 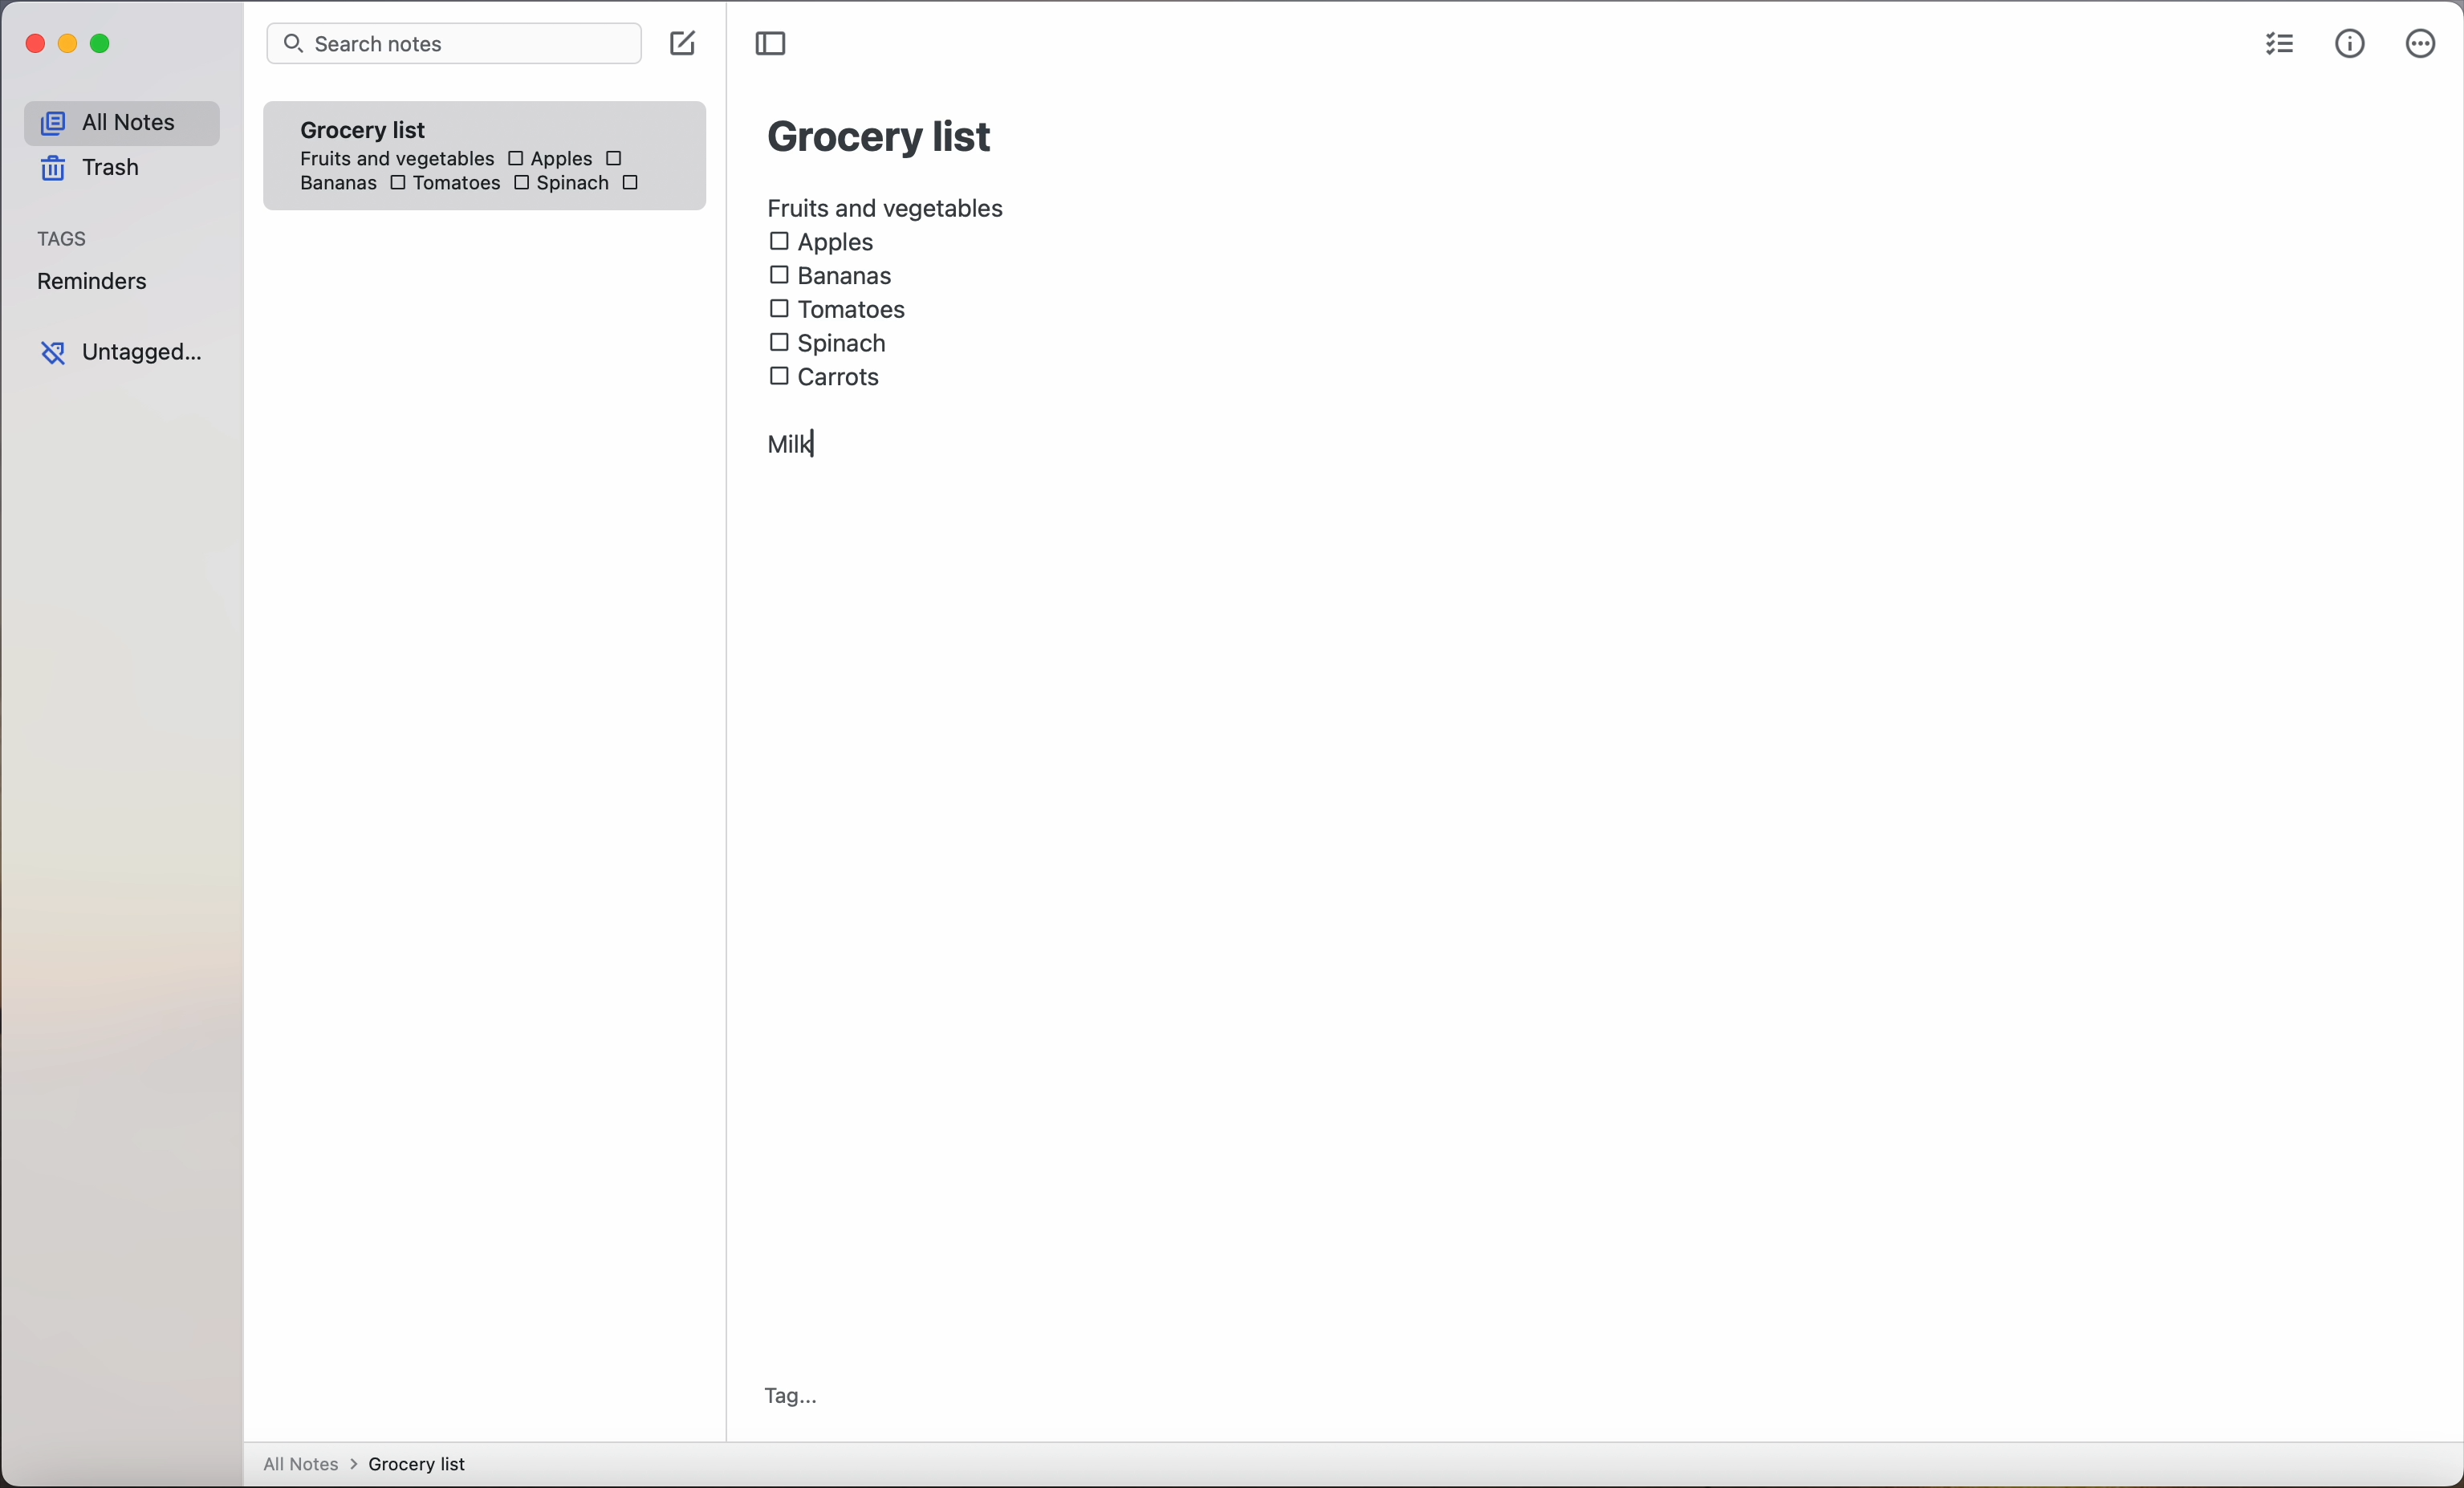 What do you see at coordinates (822, 243) in the screenshot?
I see `Apples checkbox` at bounding box center [822, 243].